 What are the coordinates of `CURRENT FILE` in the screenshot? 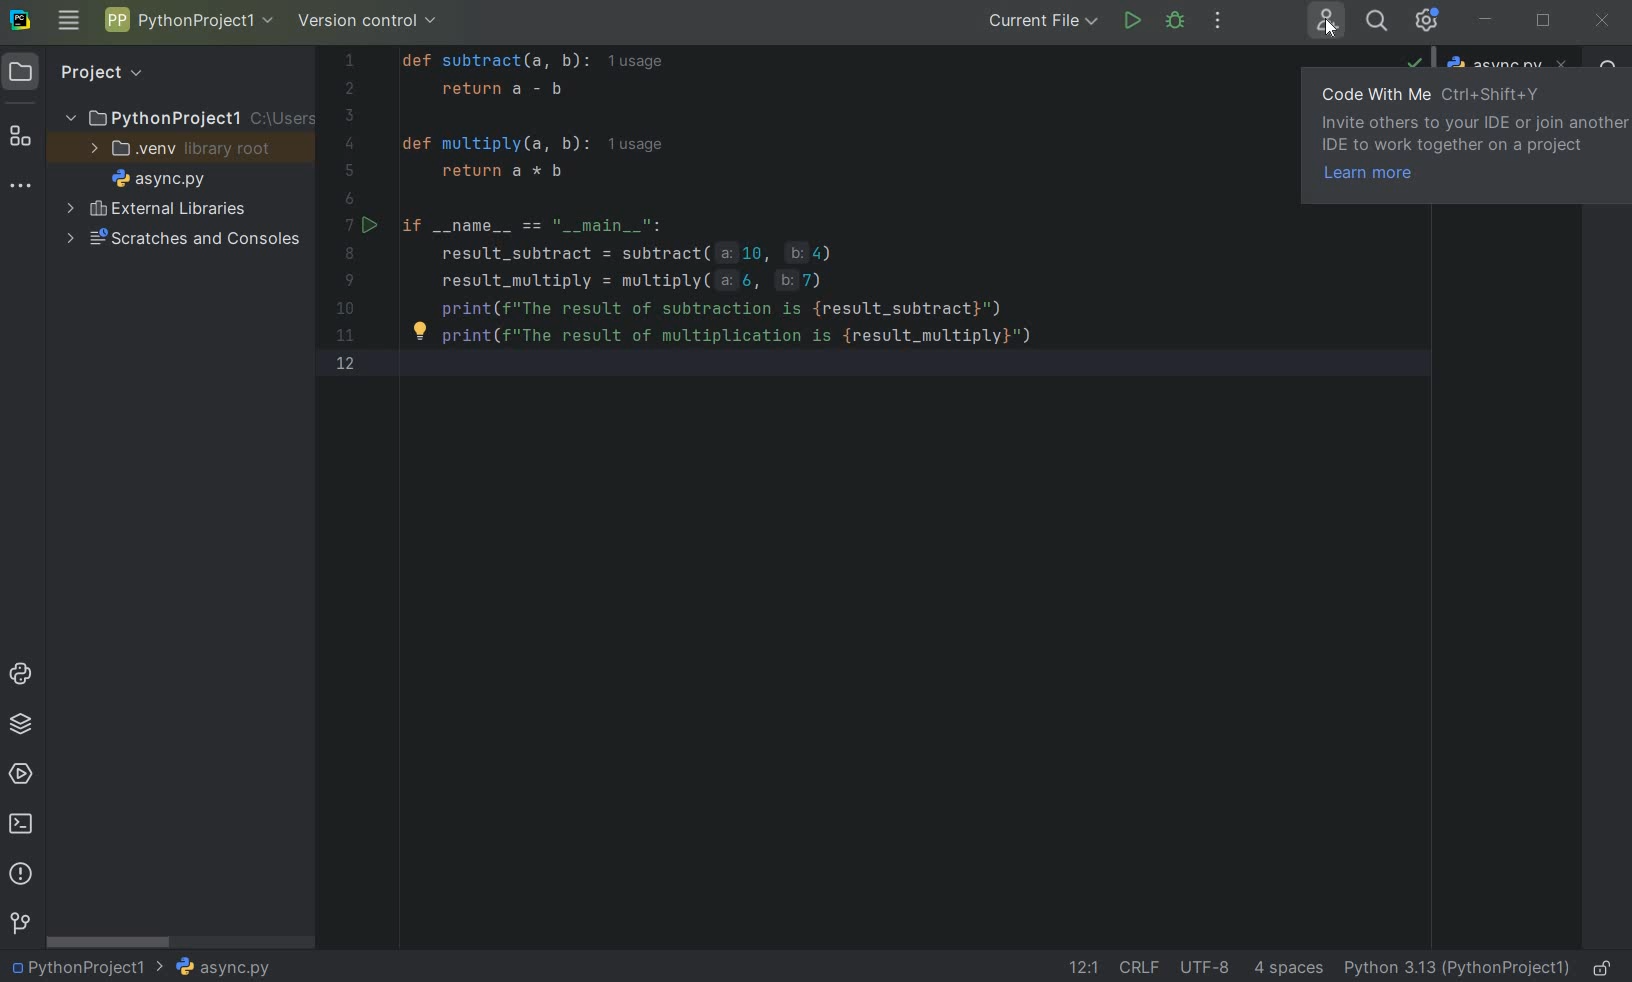 It's located at (1043, 20).